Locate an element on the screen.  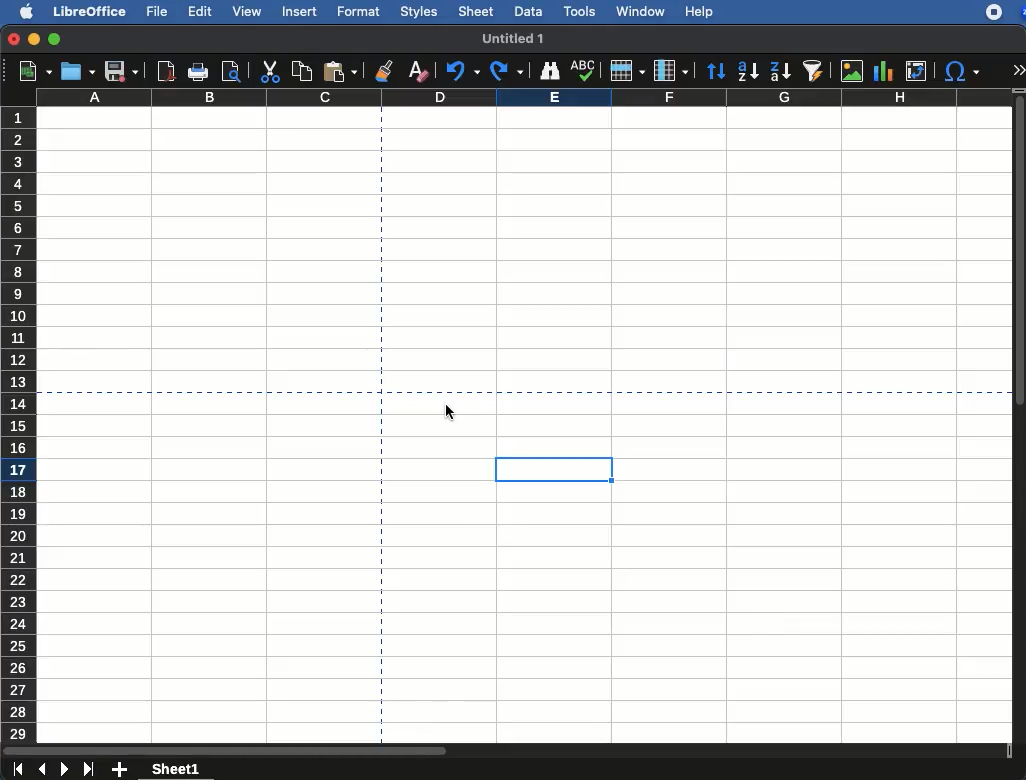
clone formatting is located at coordinates (385, 70).